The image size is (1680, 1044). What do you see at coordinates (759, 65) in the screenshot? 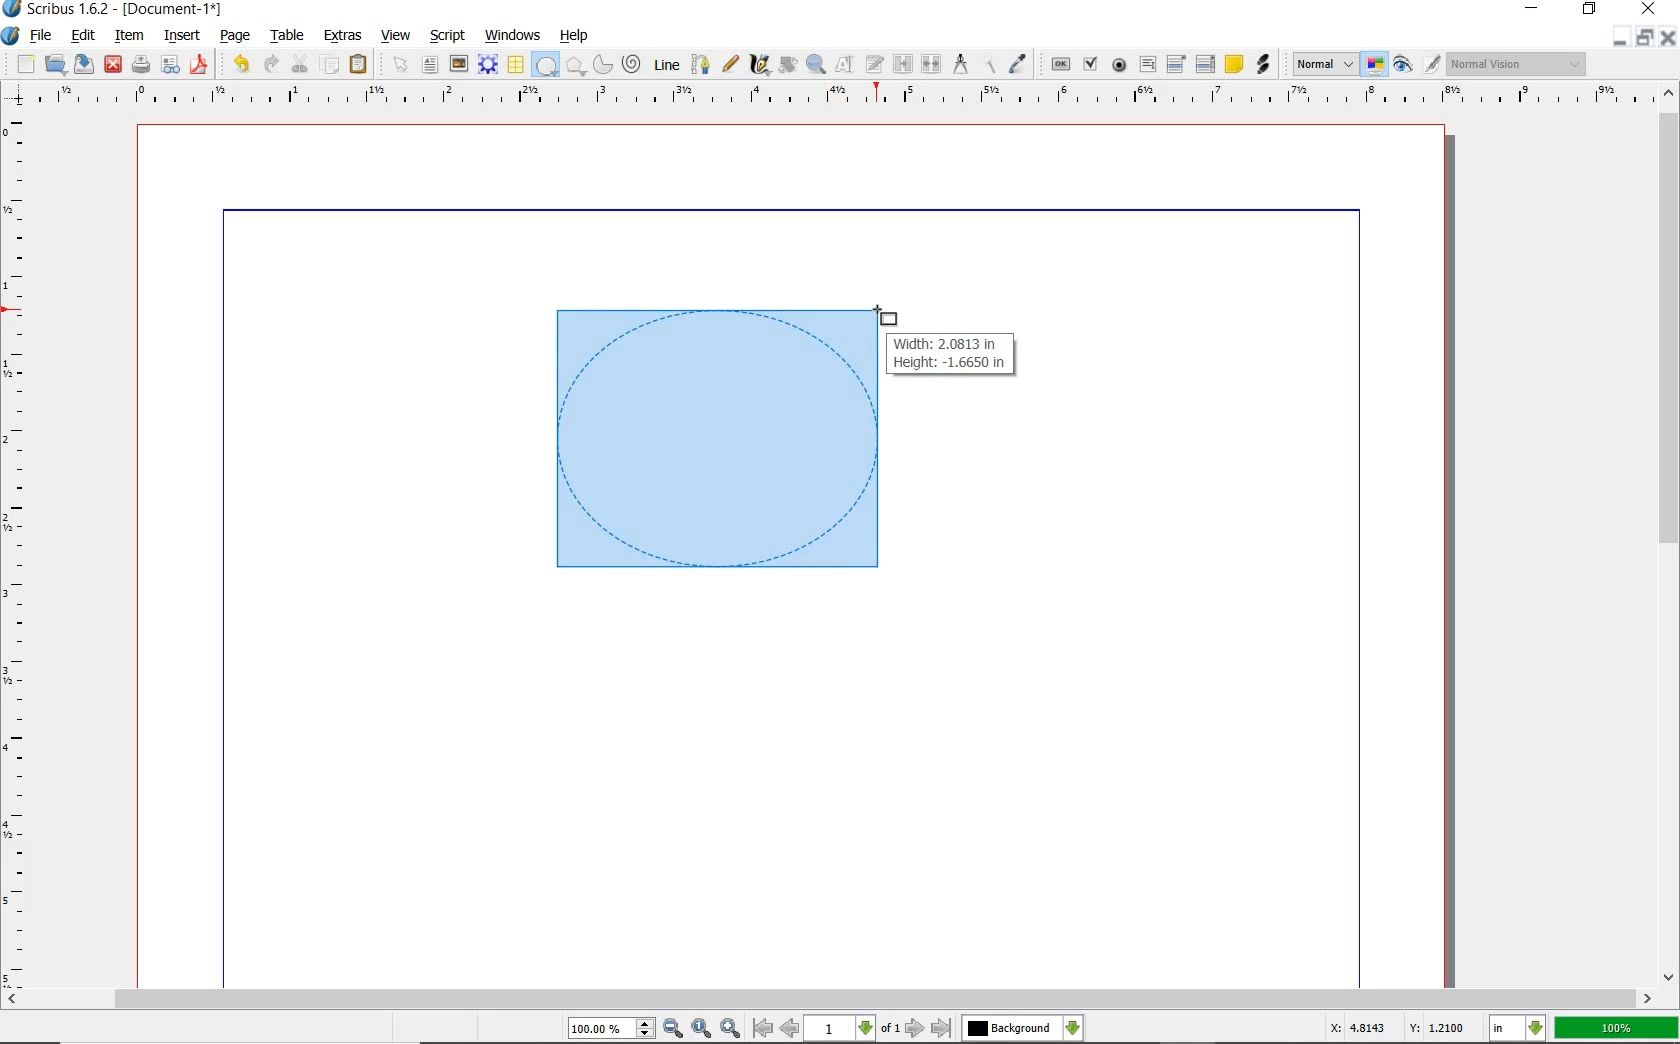
I see `CALLIGRAPHIC LINE` at bounding box center [759, 65].